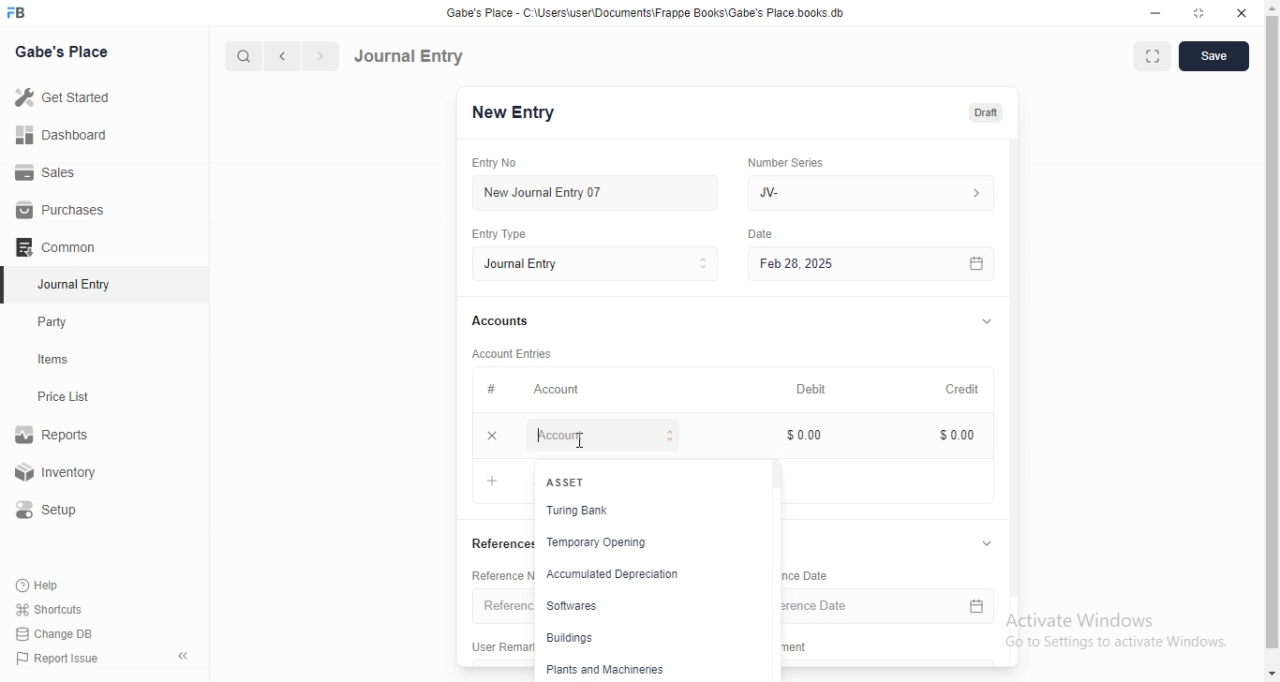 The width and height of the screenshot is (1280, 682). What do you see at coordinates (792, 162) in the screenshot?
I see `‘Number Series` at bounding box center [792, 162].